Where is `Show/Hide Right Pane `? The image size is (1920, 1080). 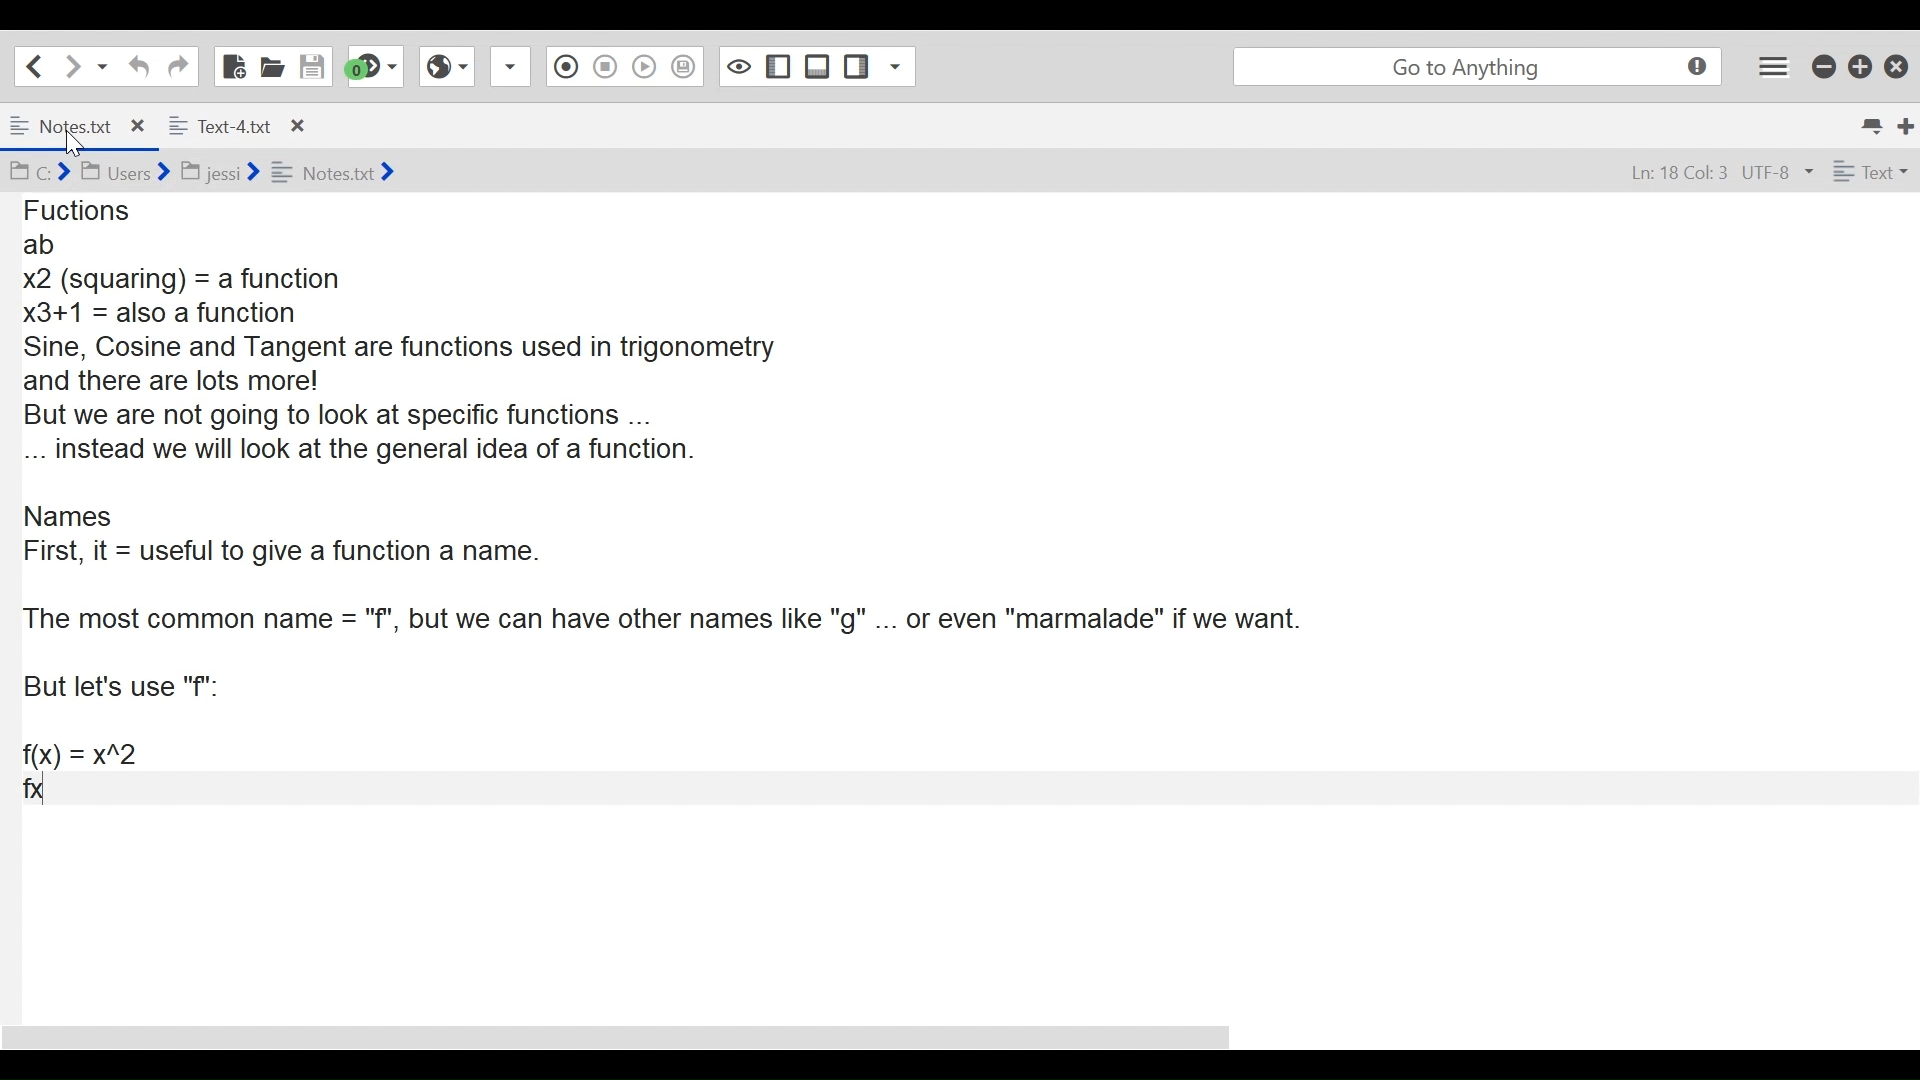 Show/Hide Right Pane  is located at coordinates (857, 66).